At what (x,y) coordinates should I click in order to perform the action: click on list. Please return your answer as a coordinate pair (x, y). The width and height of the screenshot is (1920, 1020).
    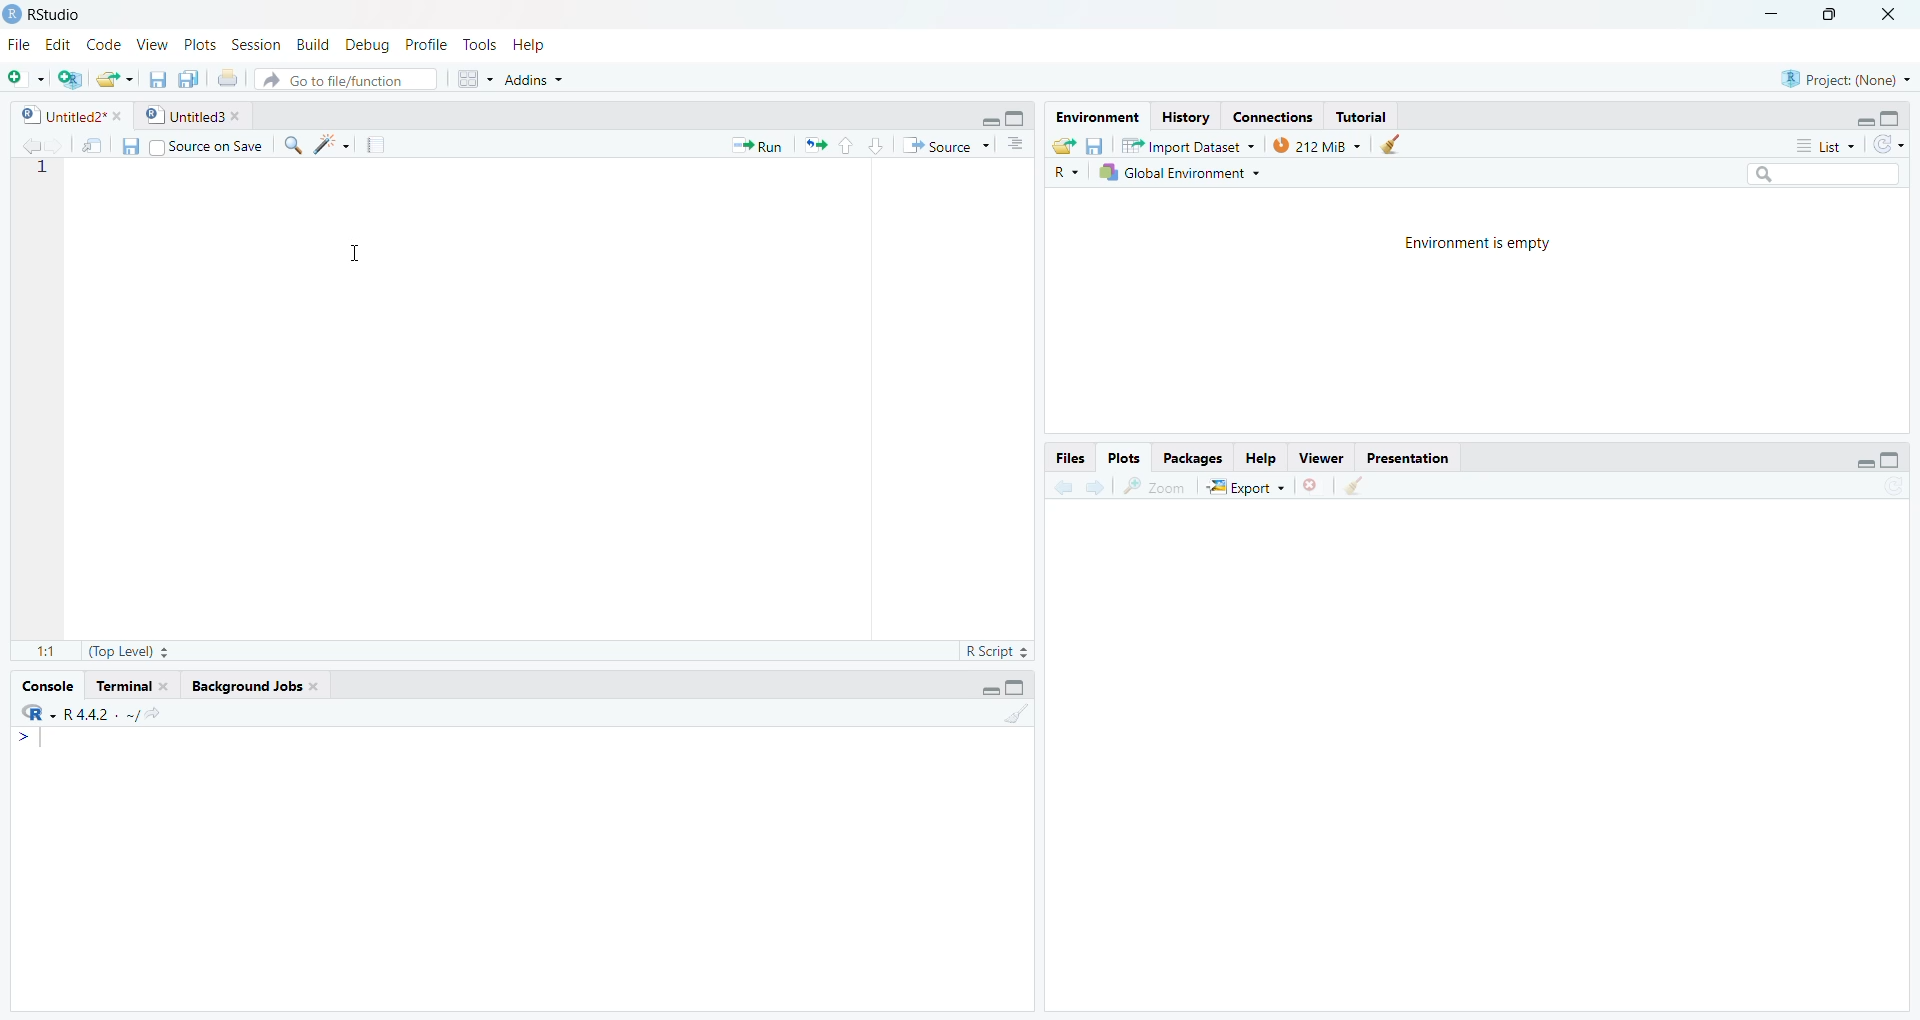
    Looking at the image, I should click on (1814, 146).